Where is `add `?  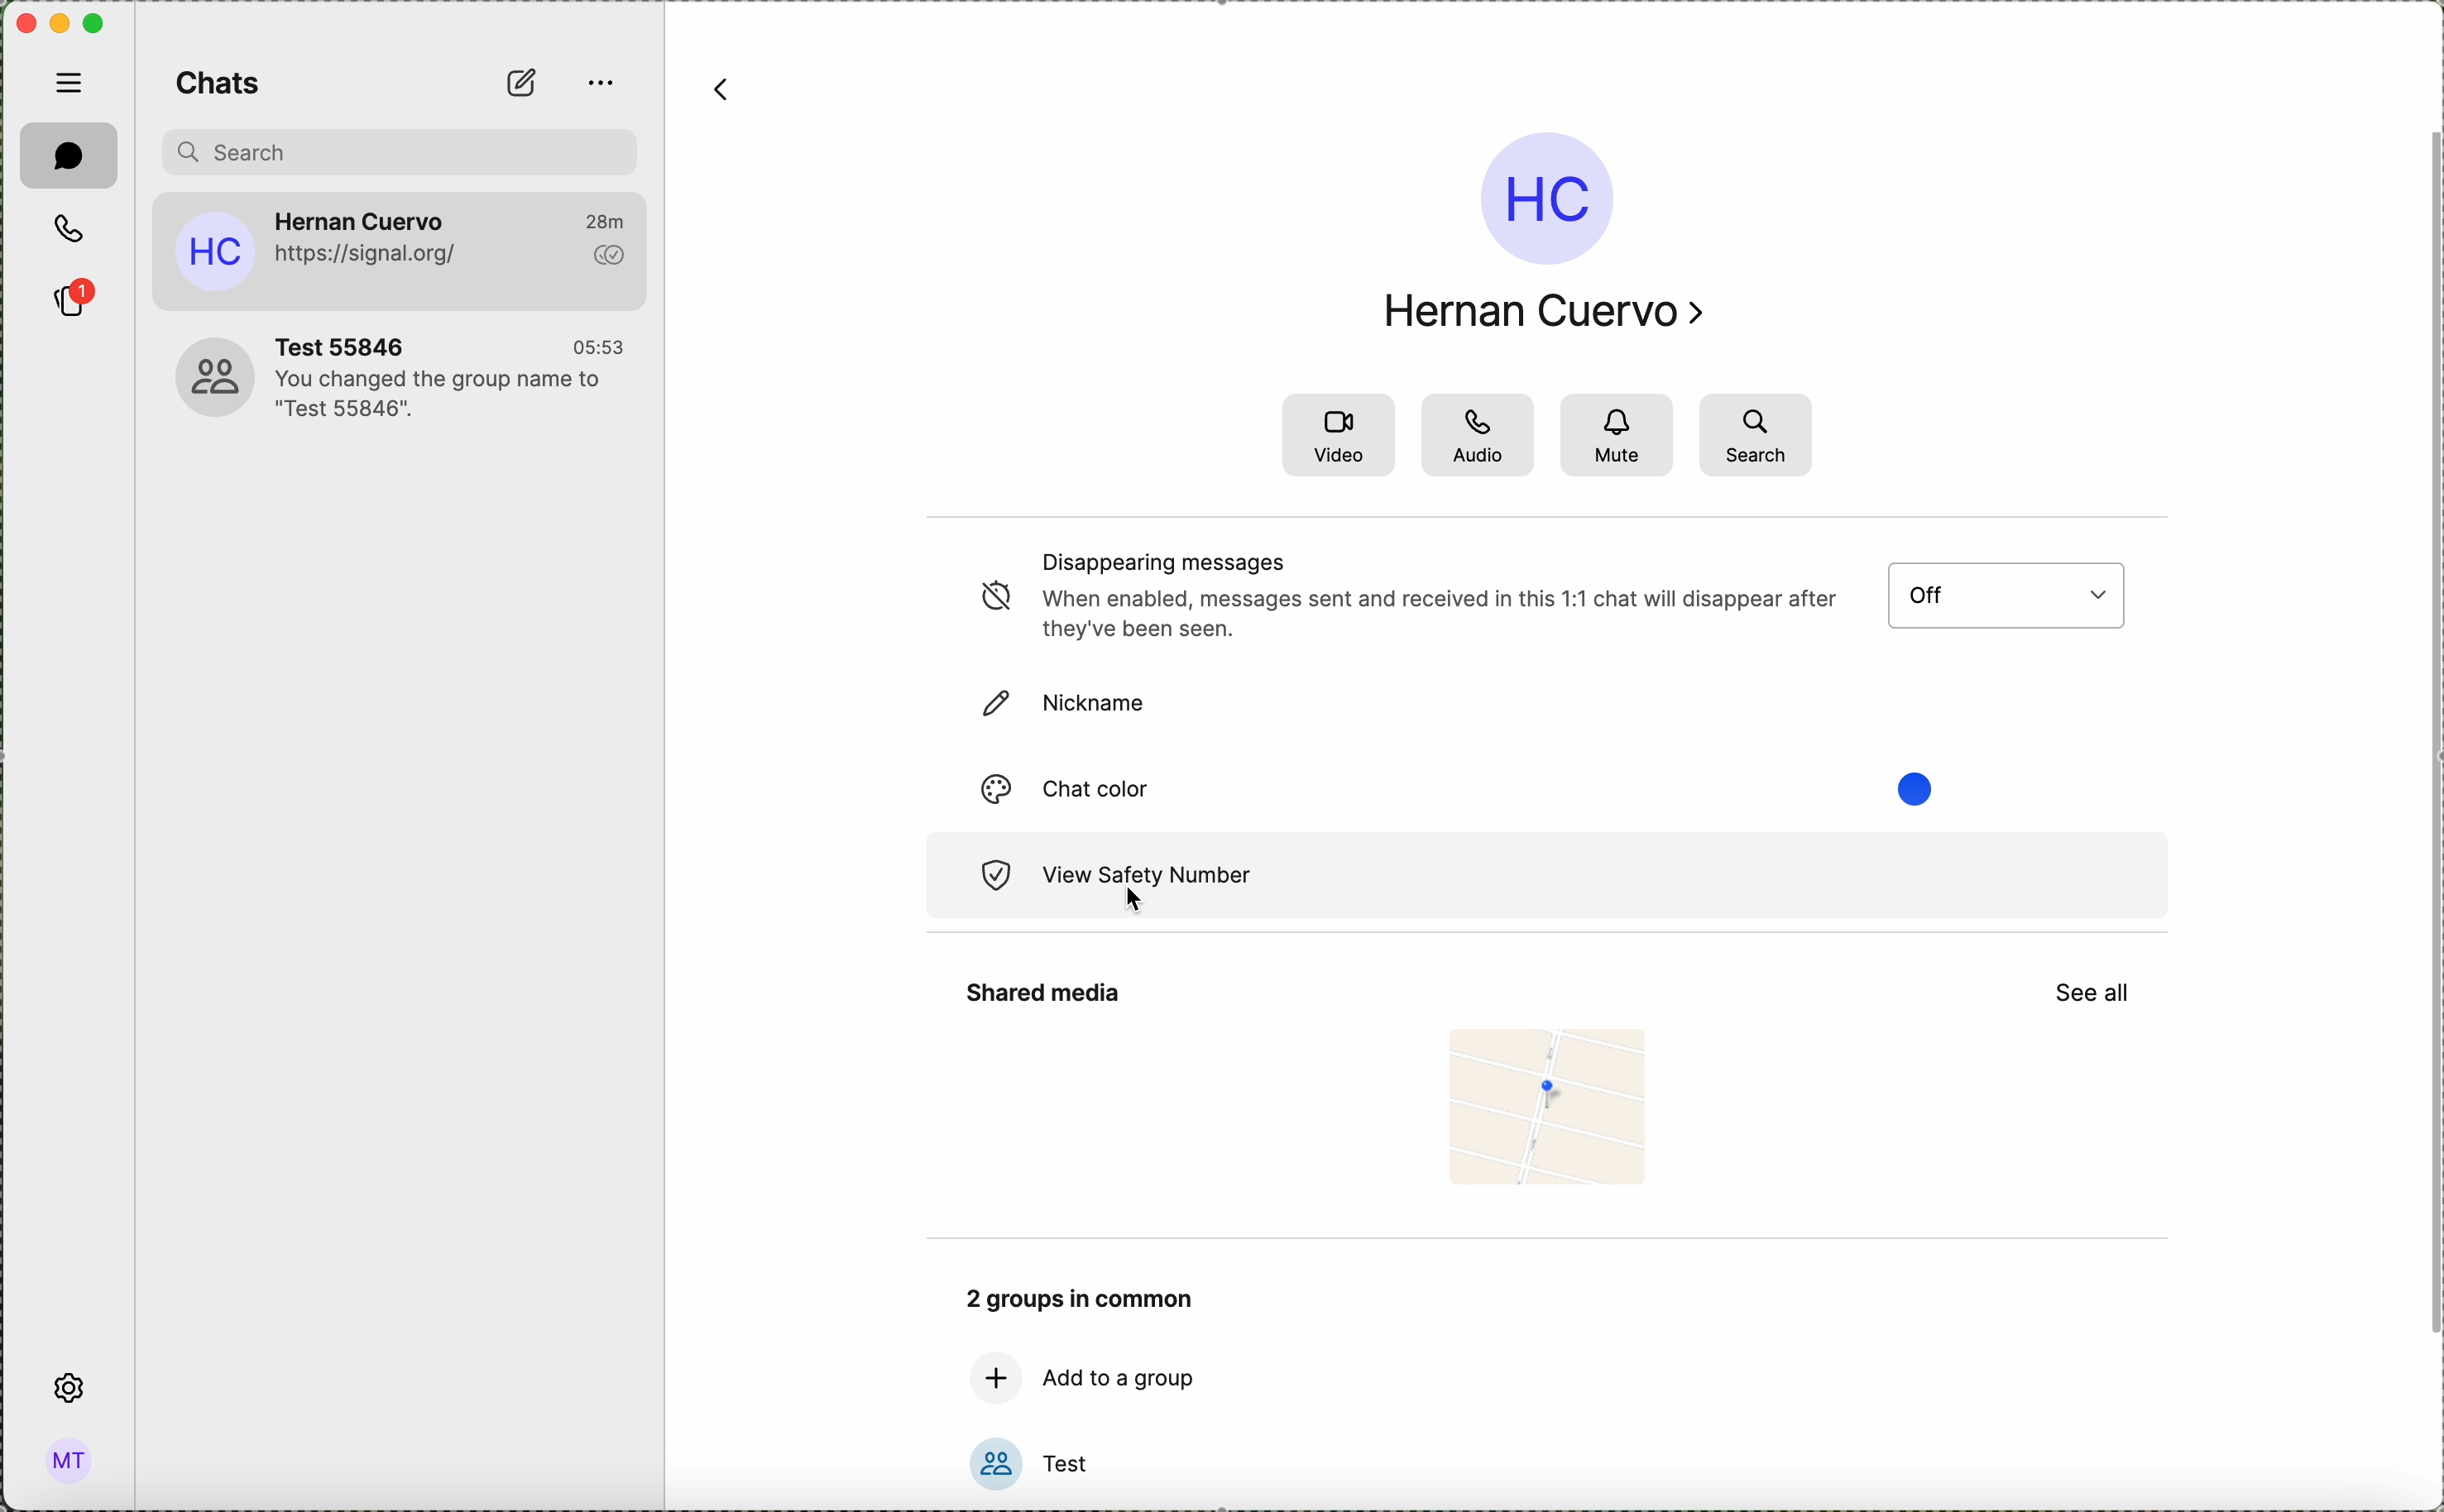
add  is located at coordinates (986, 1376).